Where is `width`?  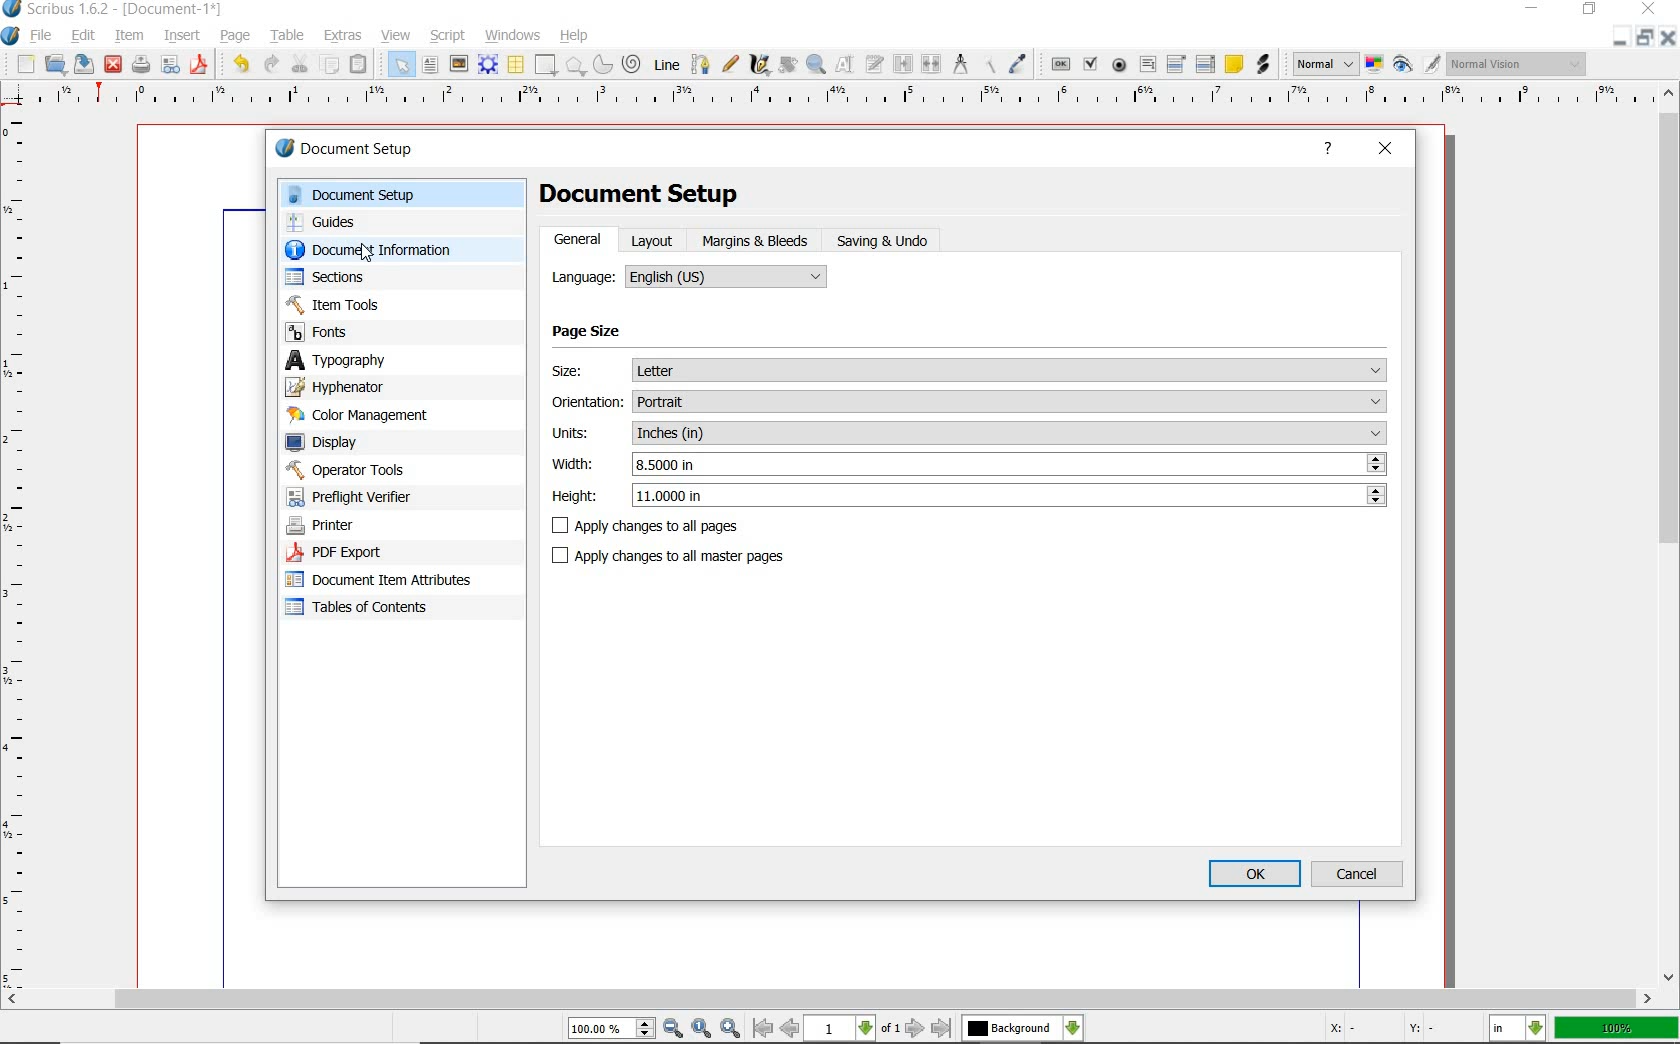
width is located at coordinates (969, 464).